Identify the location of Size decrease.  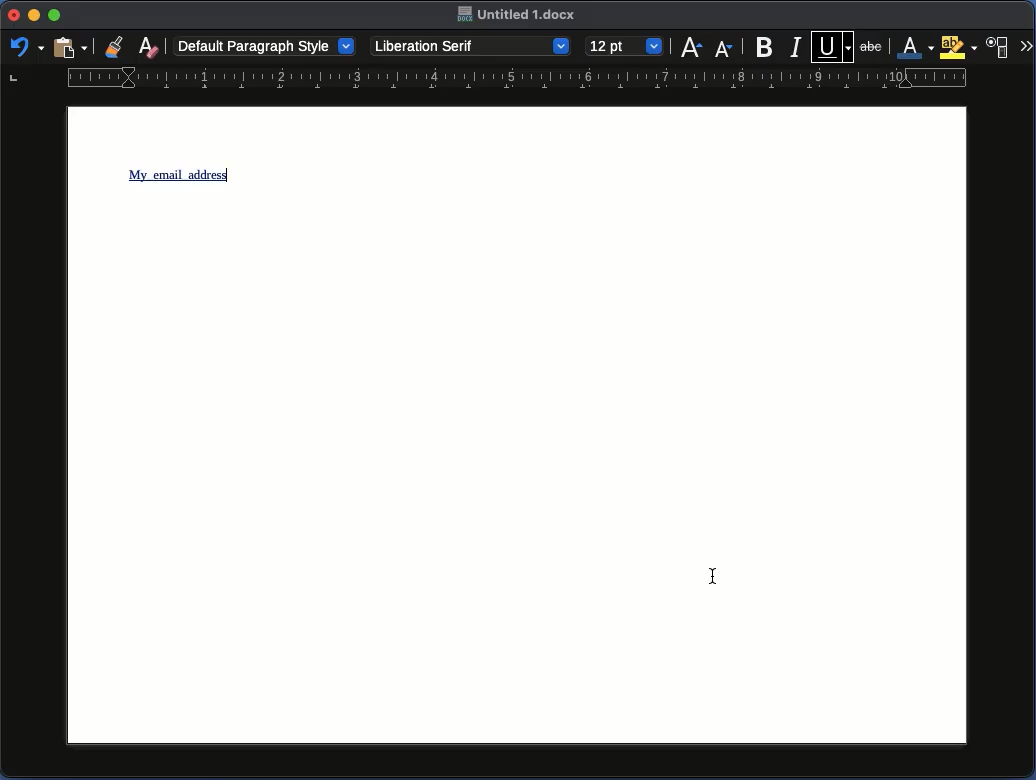
(723, 49).